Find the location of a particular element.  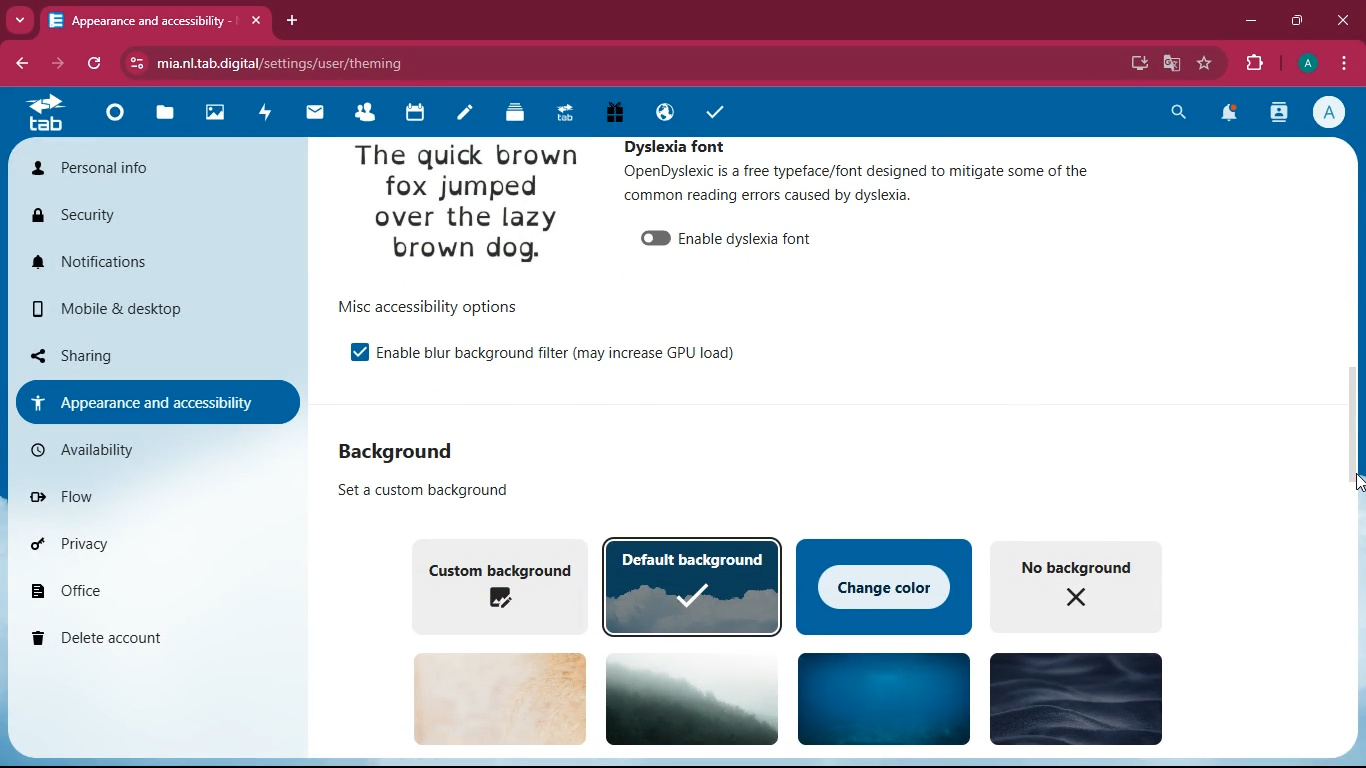

home is located at coordinates (112, 118).